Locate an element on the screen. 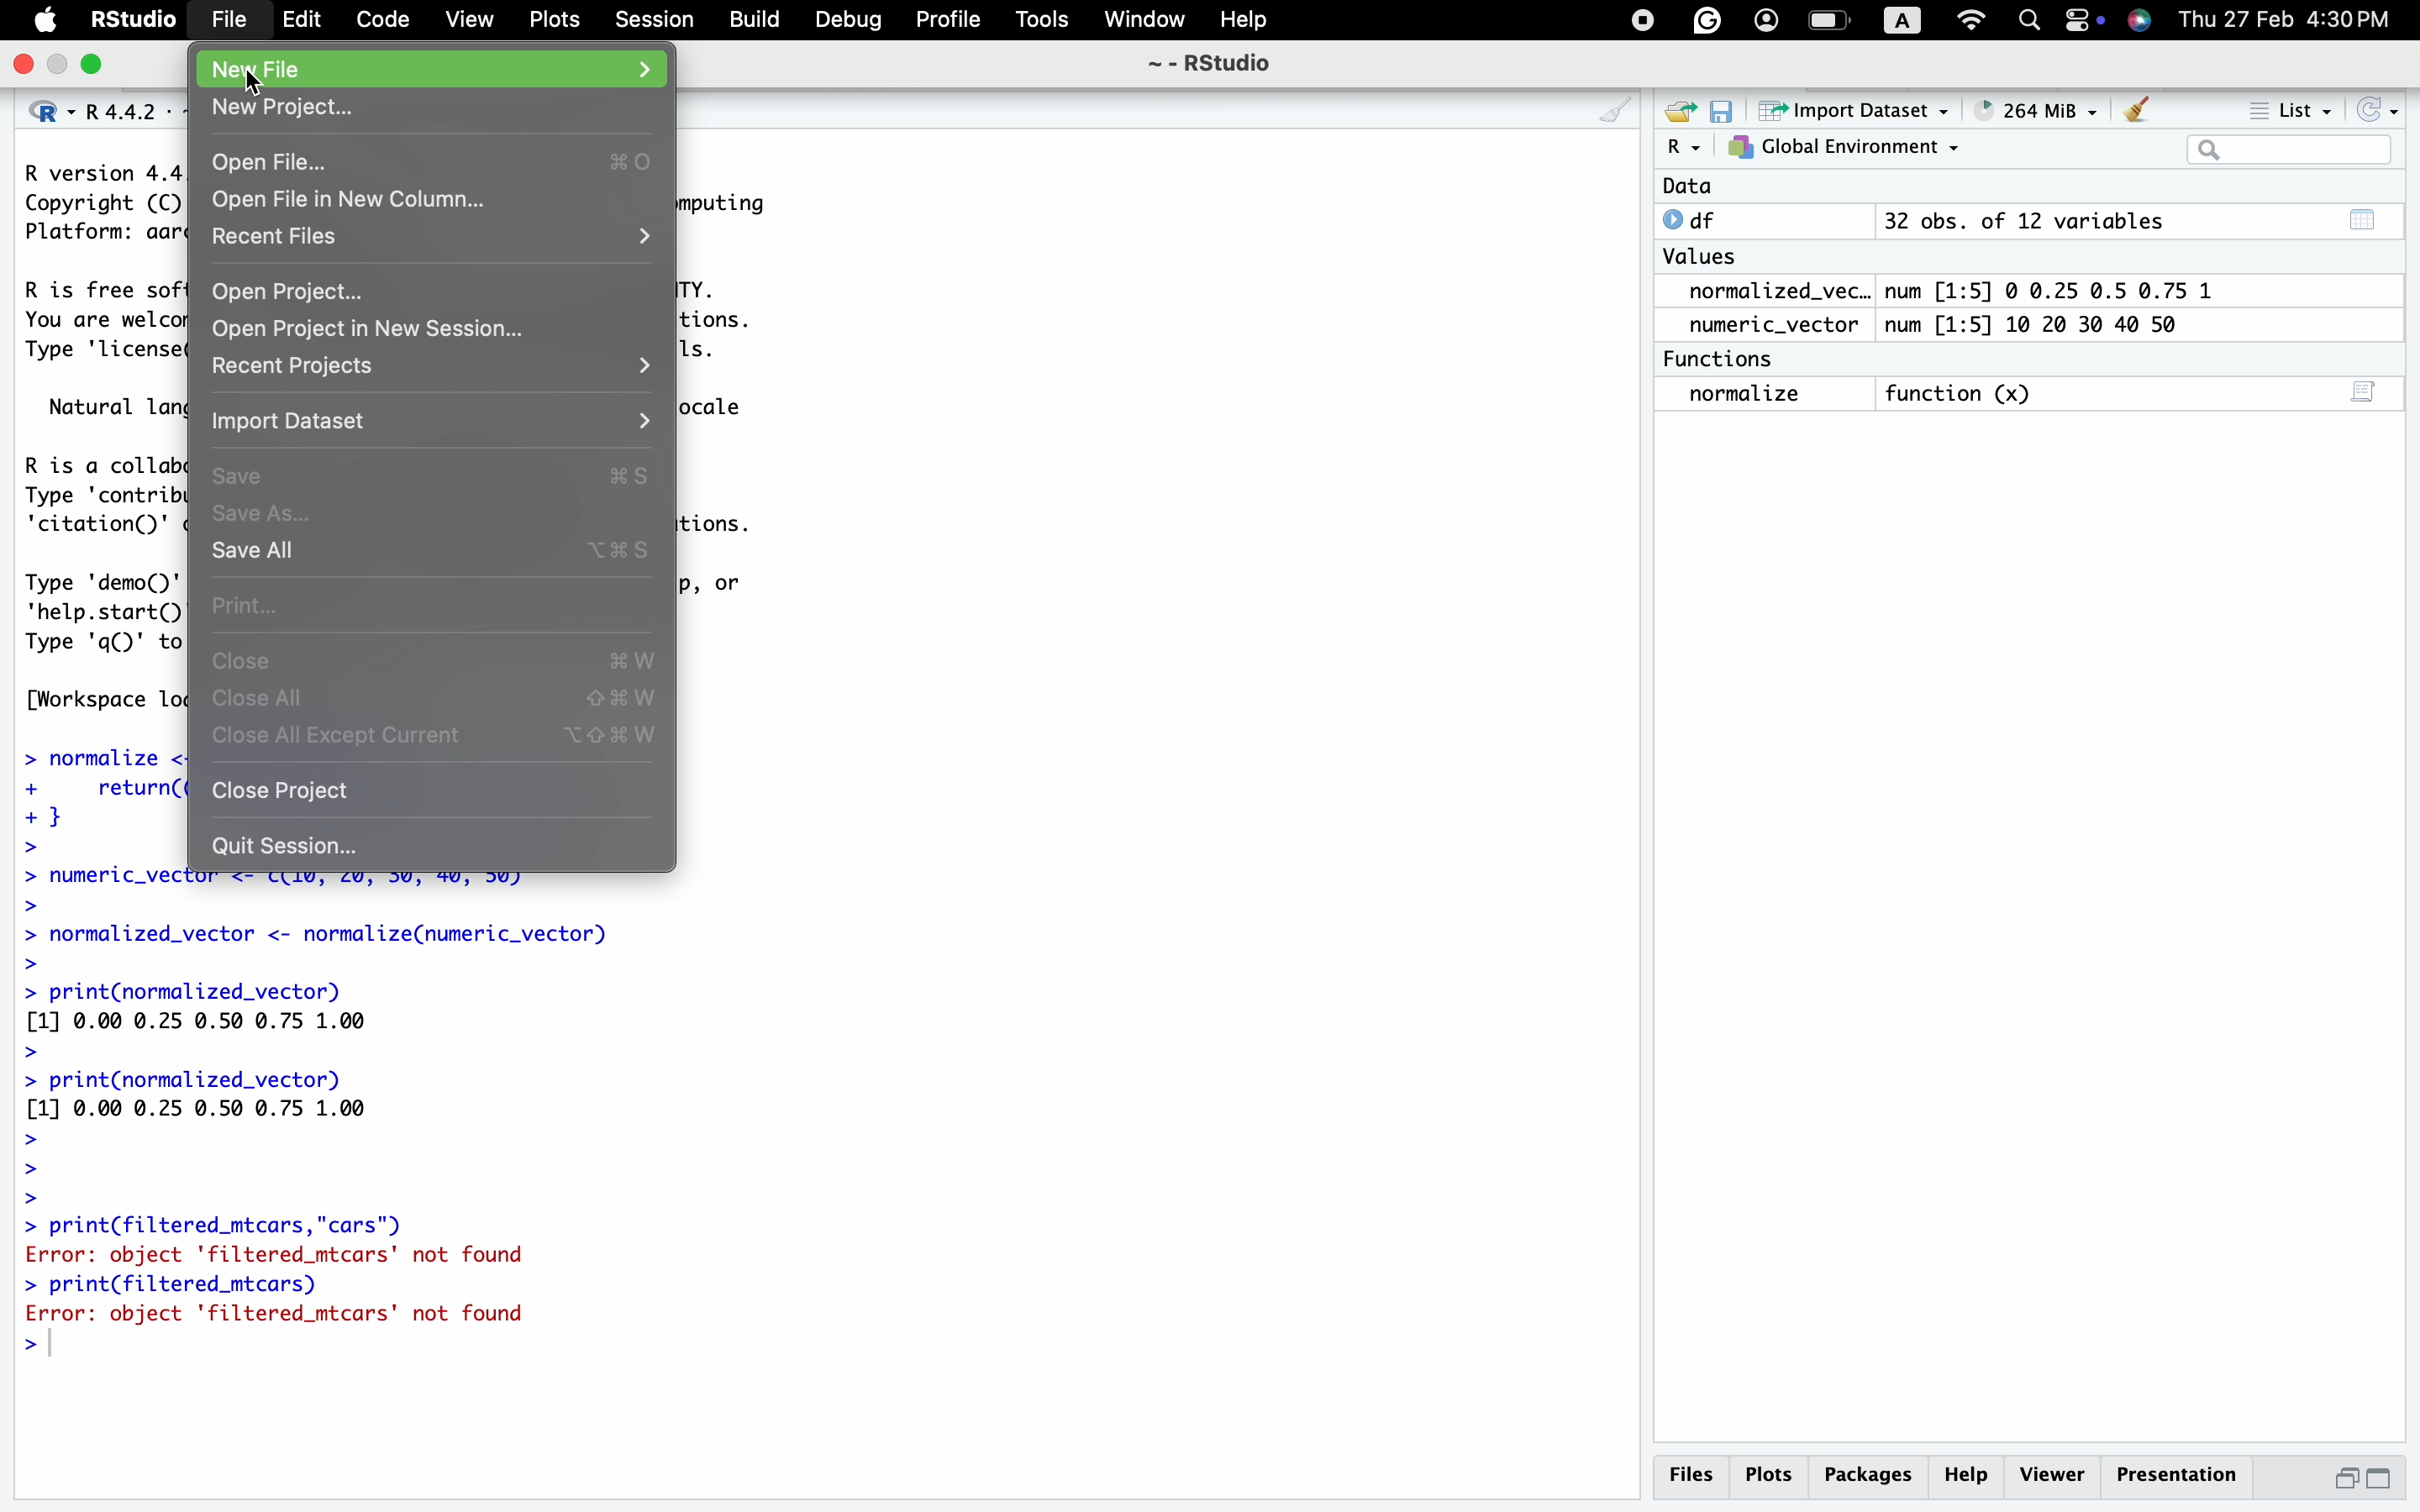  select language is located at coordinates (38, 111).